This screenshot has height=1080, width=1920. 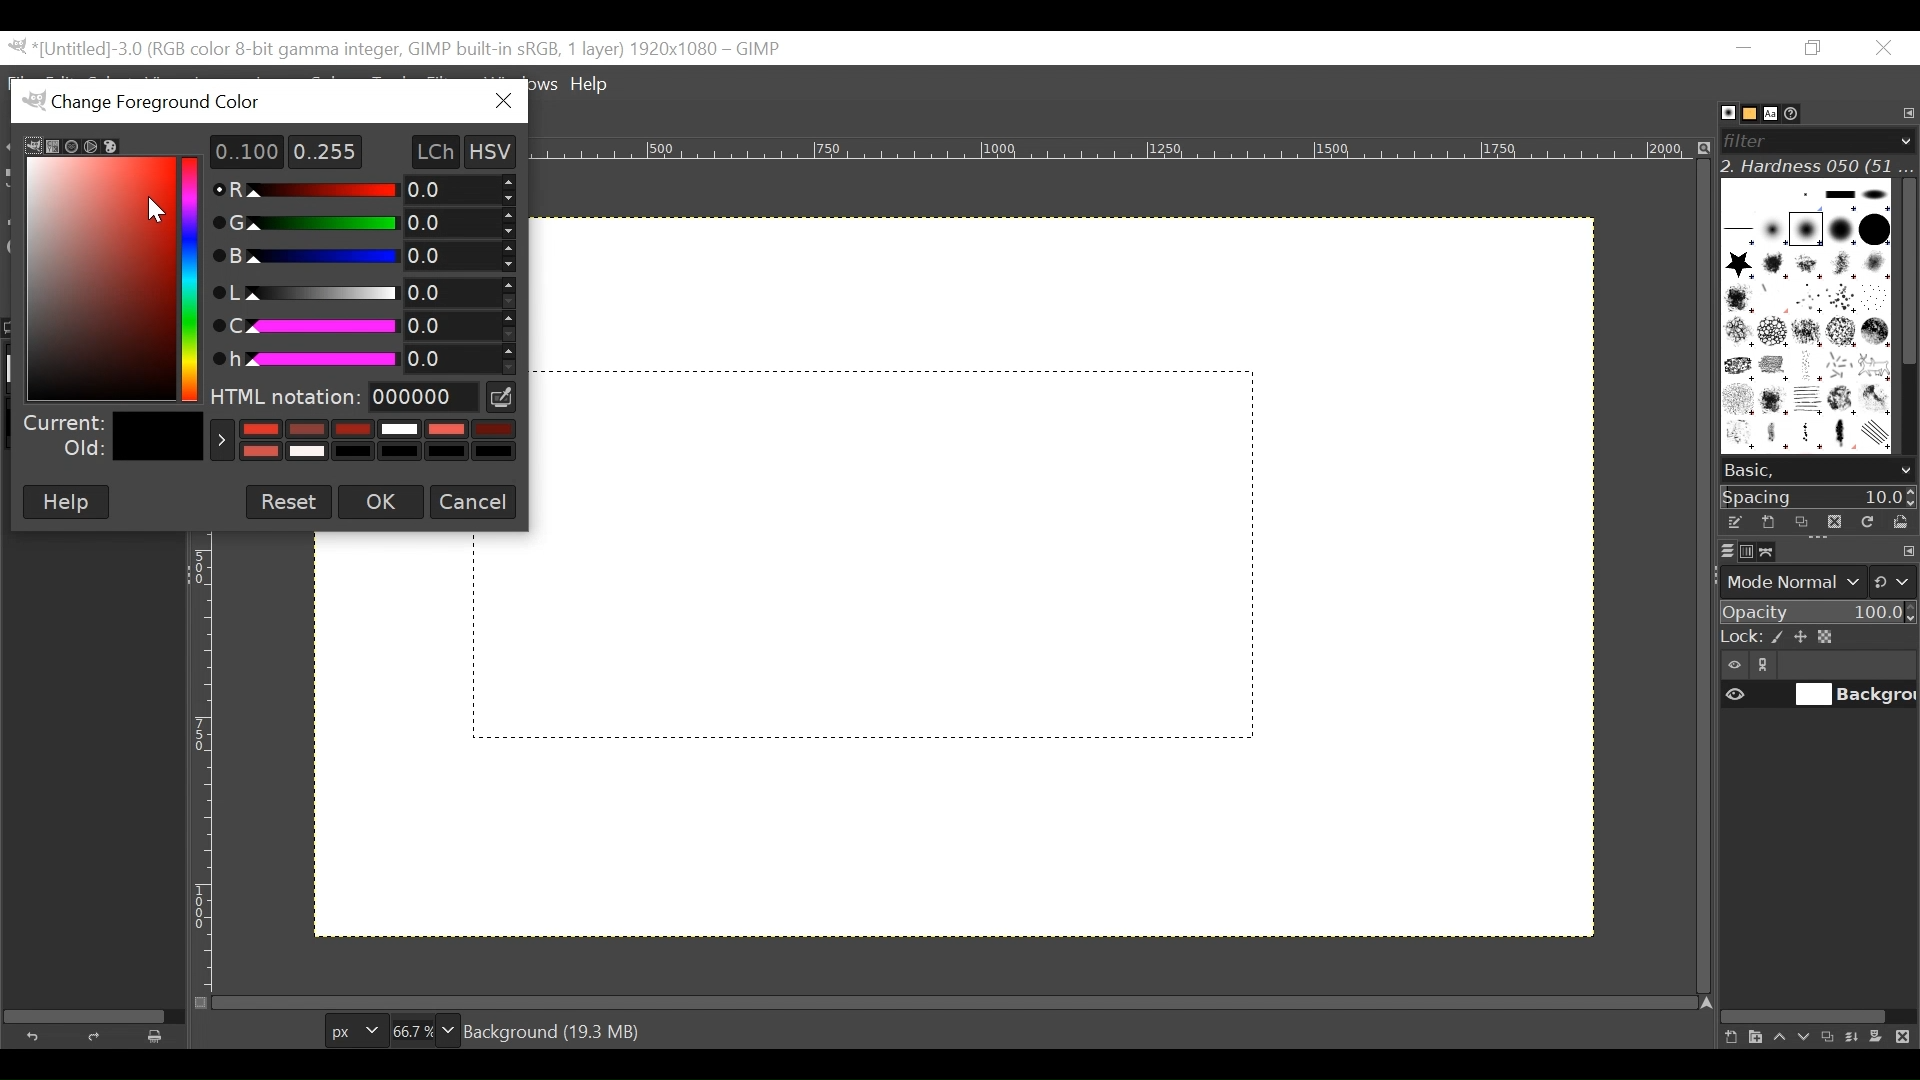 What do you see at coordinates (1865, 520) in the screenshot?
I see `Refresh` at bounding box center [1865, 520].